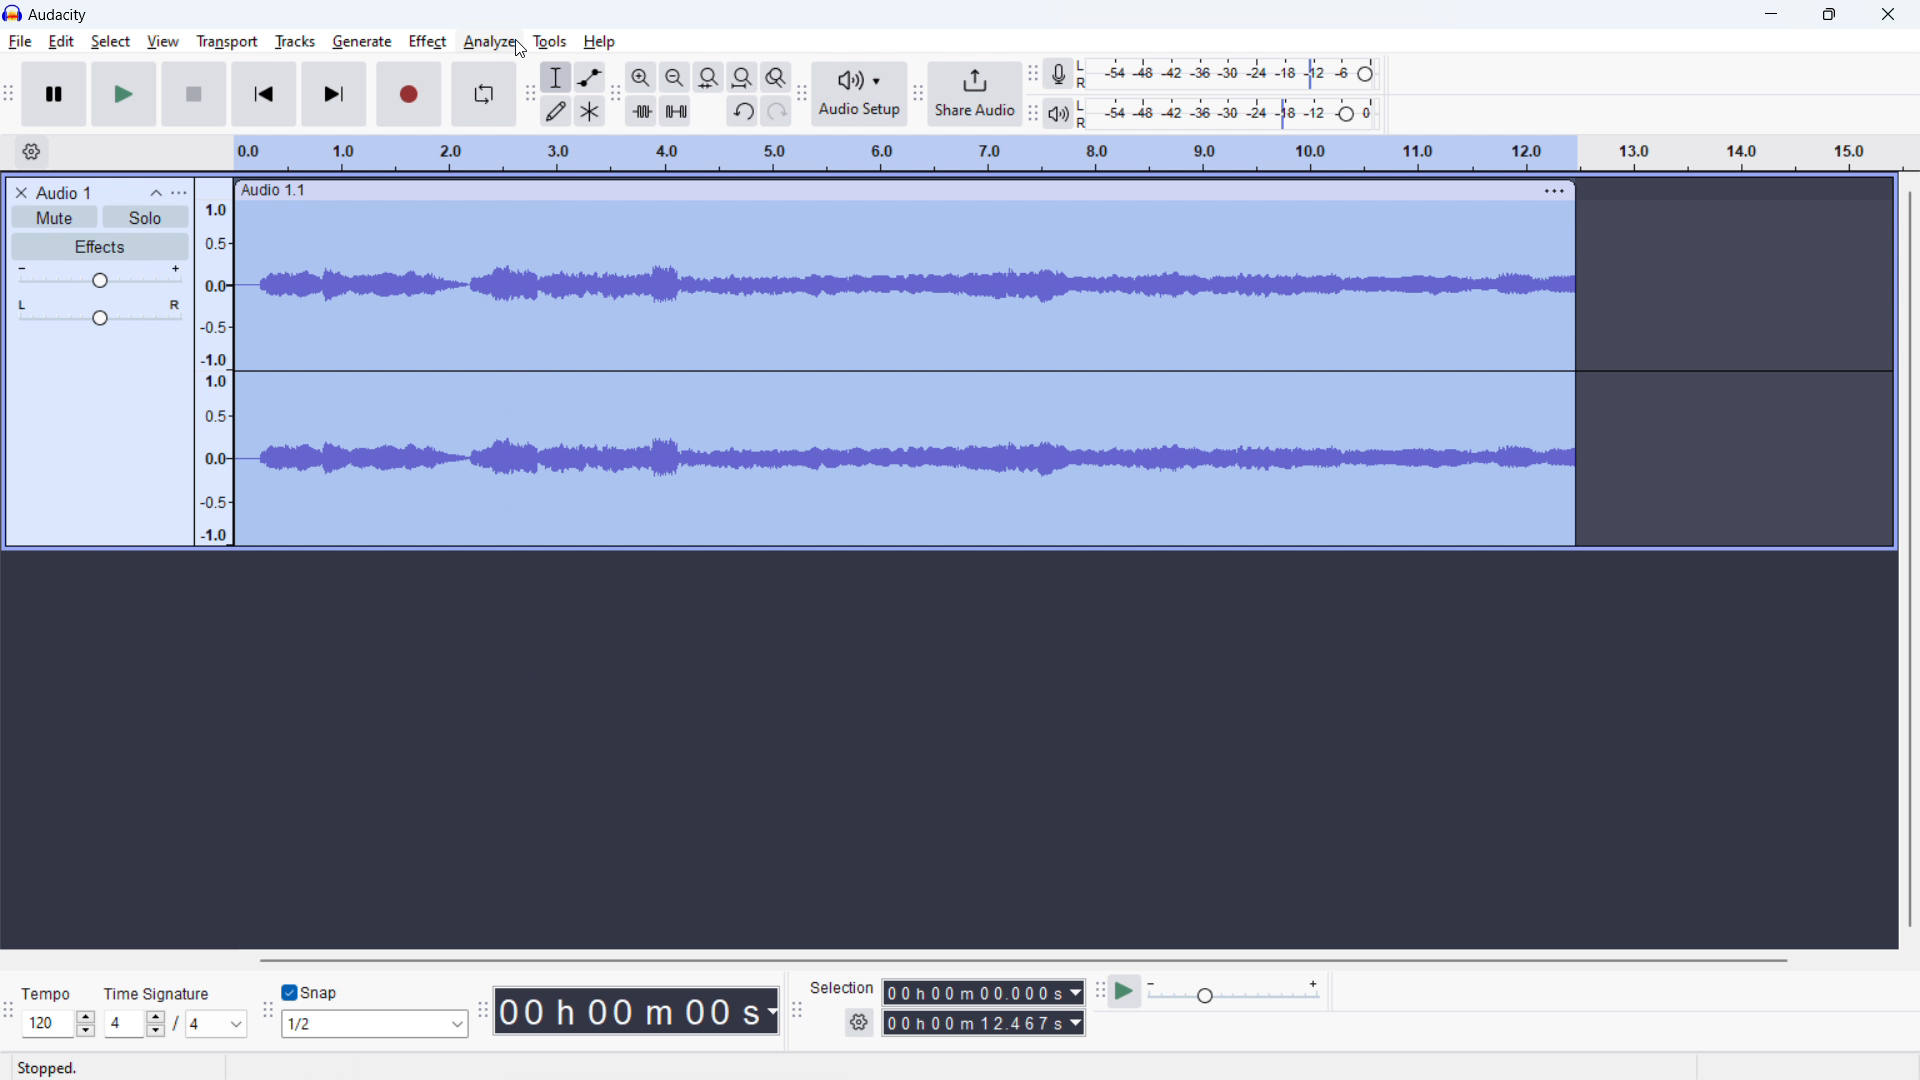 The width and height of the screenshot is (1920, 1080). What do you see at coordinates (1768, 14) in the screenshot?
I see `minimize` at bounding box center [1768, 14].